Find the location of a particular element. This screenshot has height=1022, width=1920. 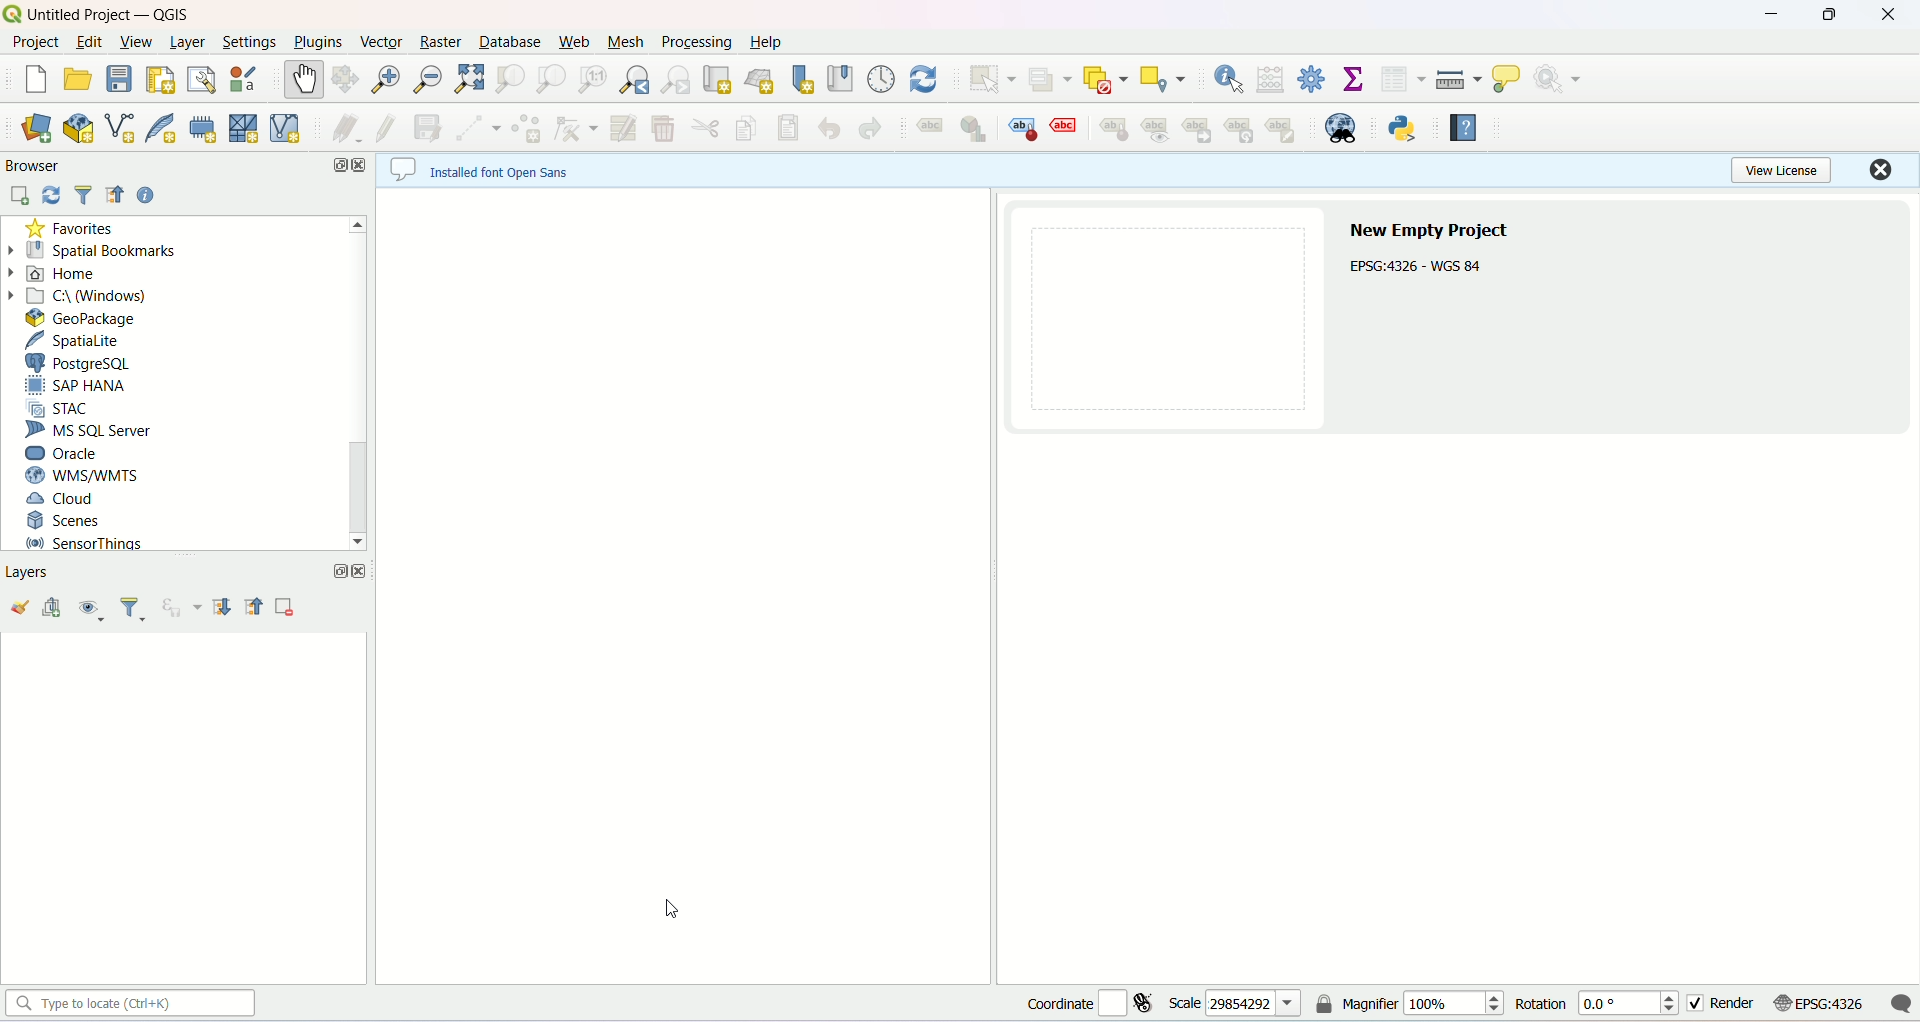

zoom to selection is located at coordinates (511, 80).